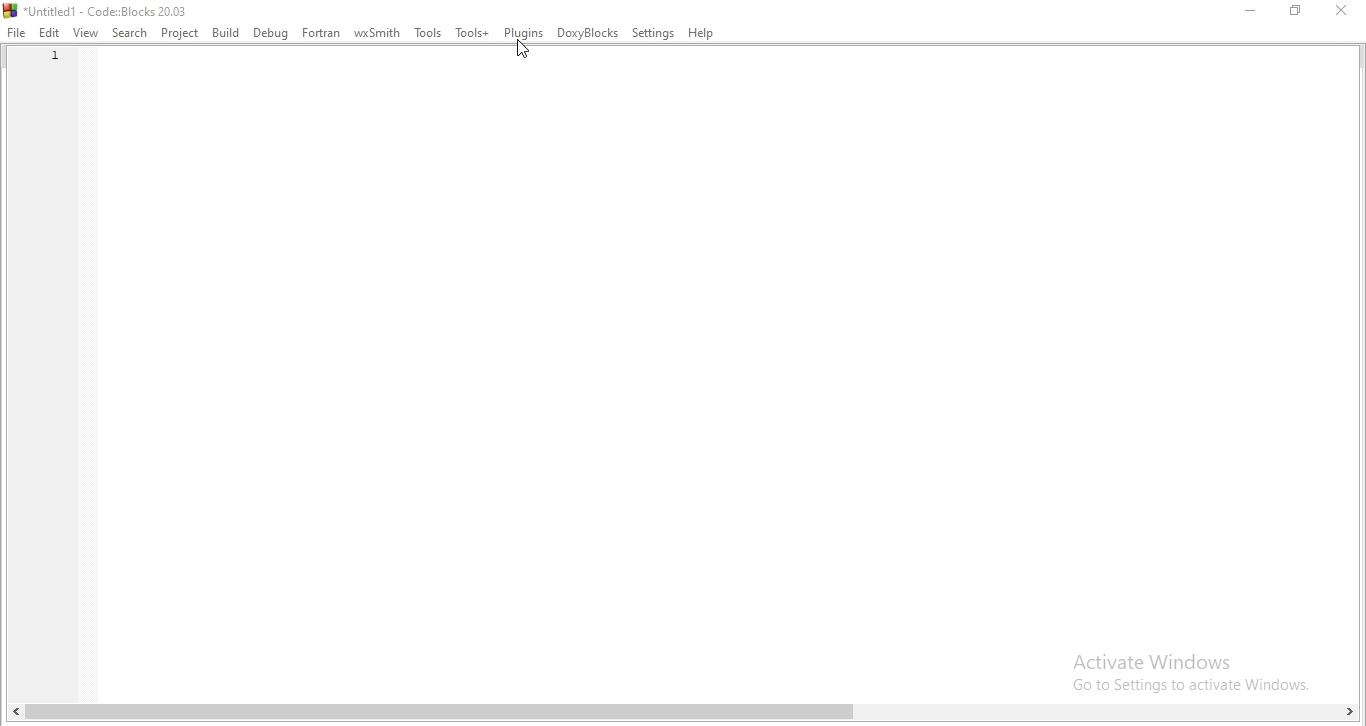 Image resolution: width=1366 pixels, height=726 pixels. Describe the element at coordinates (1346, 12) in the screenshot. I see `close` at that location.